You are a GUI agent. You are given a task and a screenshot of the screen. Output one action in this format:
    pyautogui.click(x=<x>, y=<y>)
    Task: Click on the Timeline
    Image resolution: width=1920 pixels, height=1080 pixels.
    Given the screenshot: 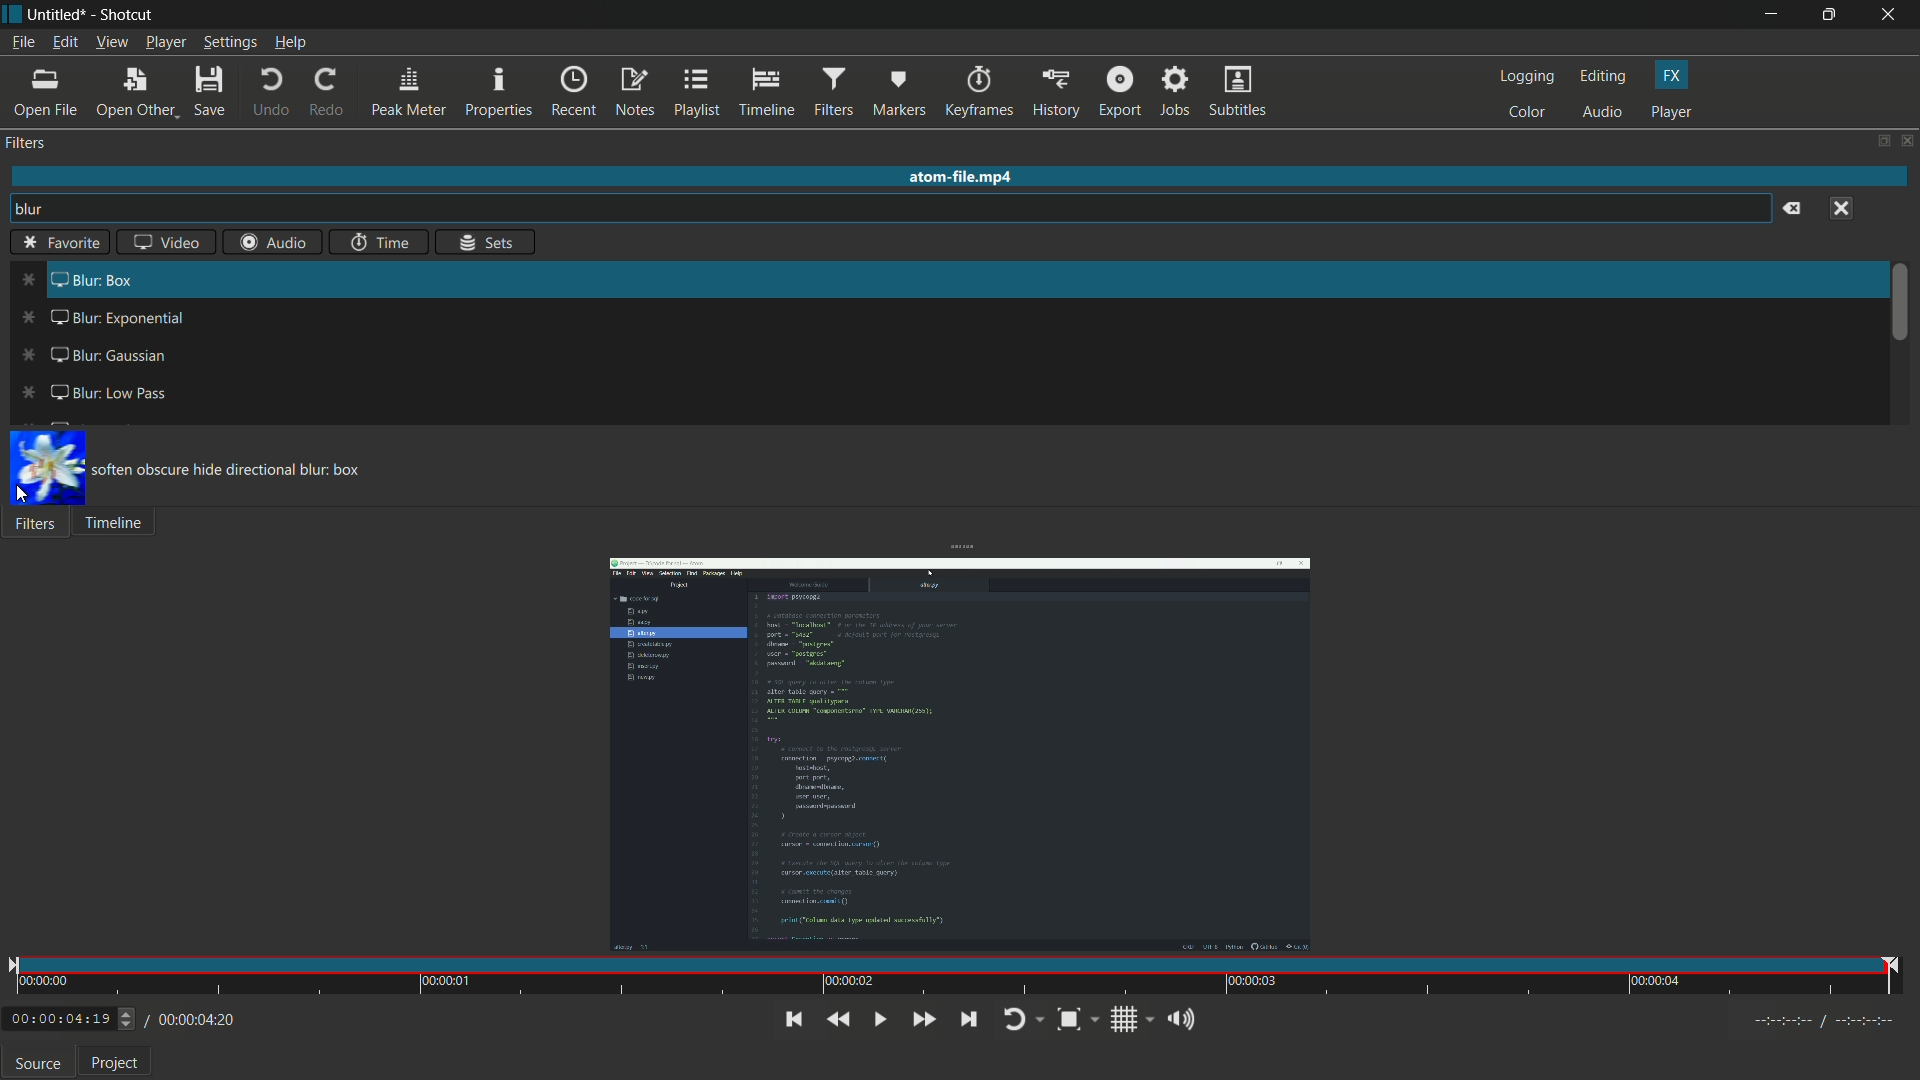 What is the action you would take?
    pyautogui.click(x=119, y=525)
    